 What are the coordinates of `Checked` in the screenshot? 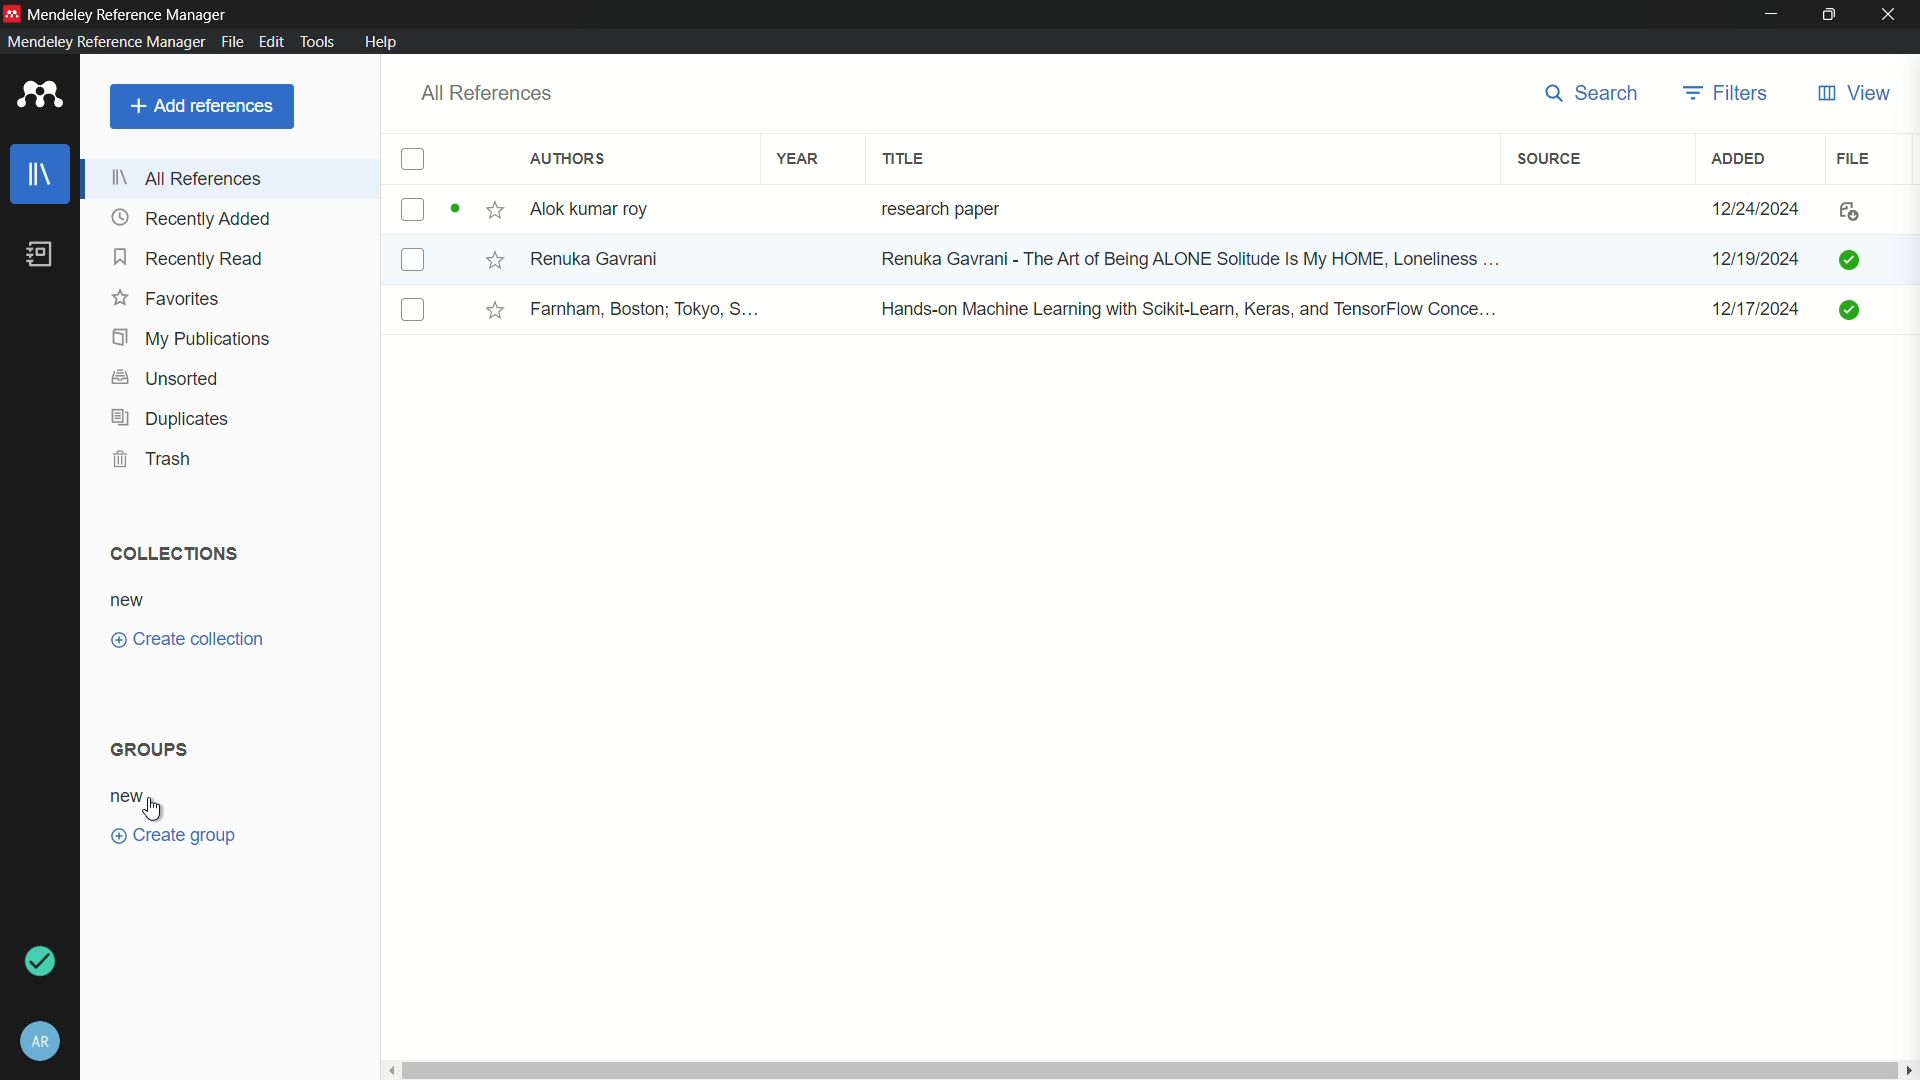 It's located at (1853, 309).